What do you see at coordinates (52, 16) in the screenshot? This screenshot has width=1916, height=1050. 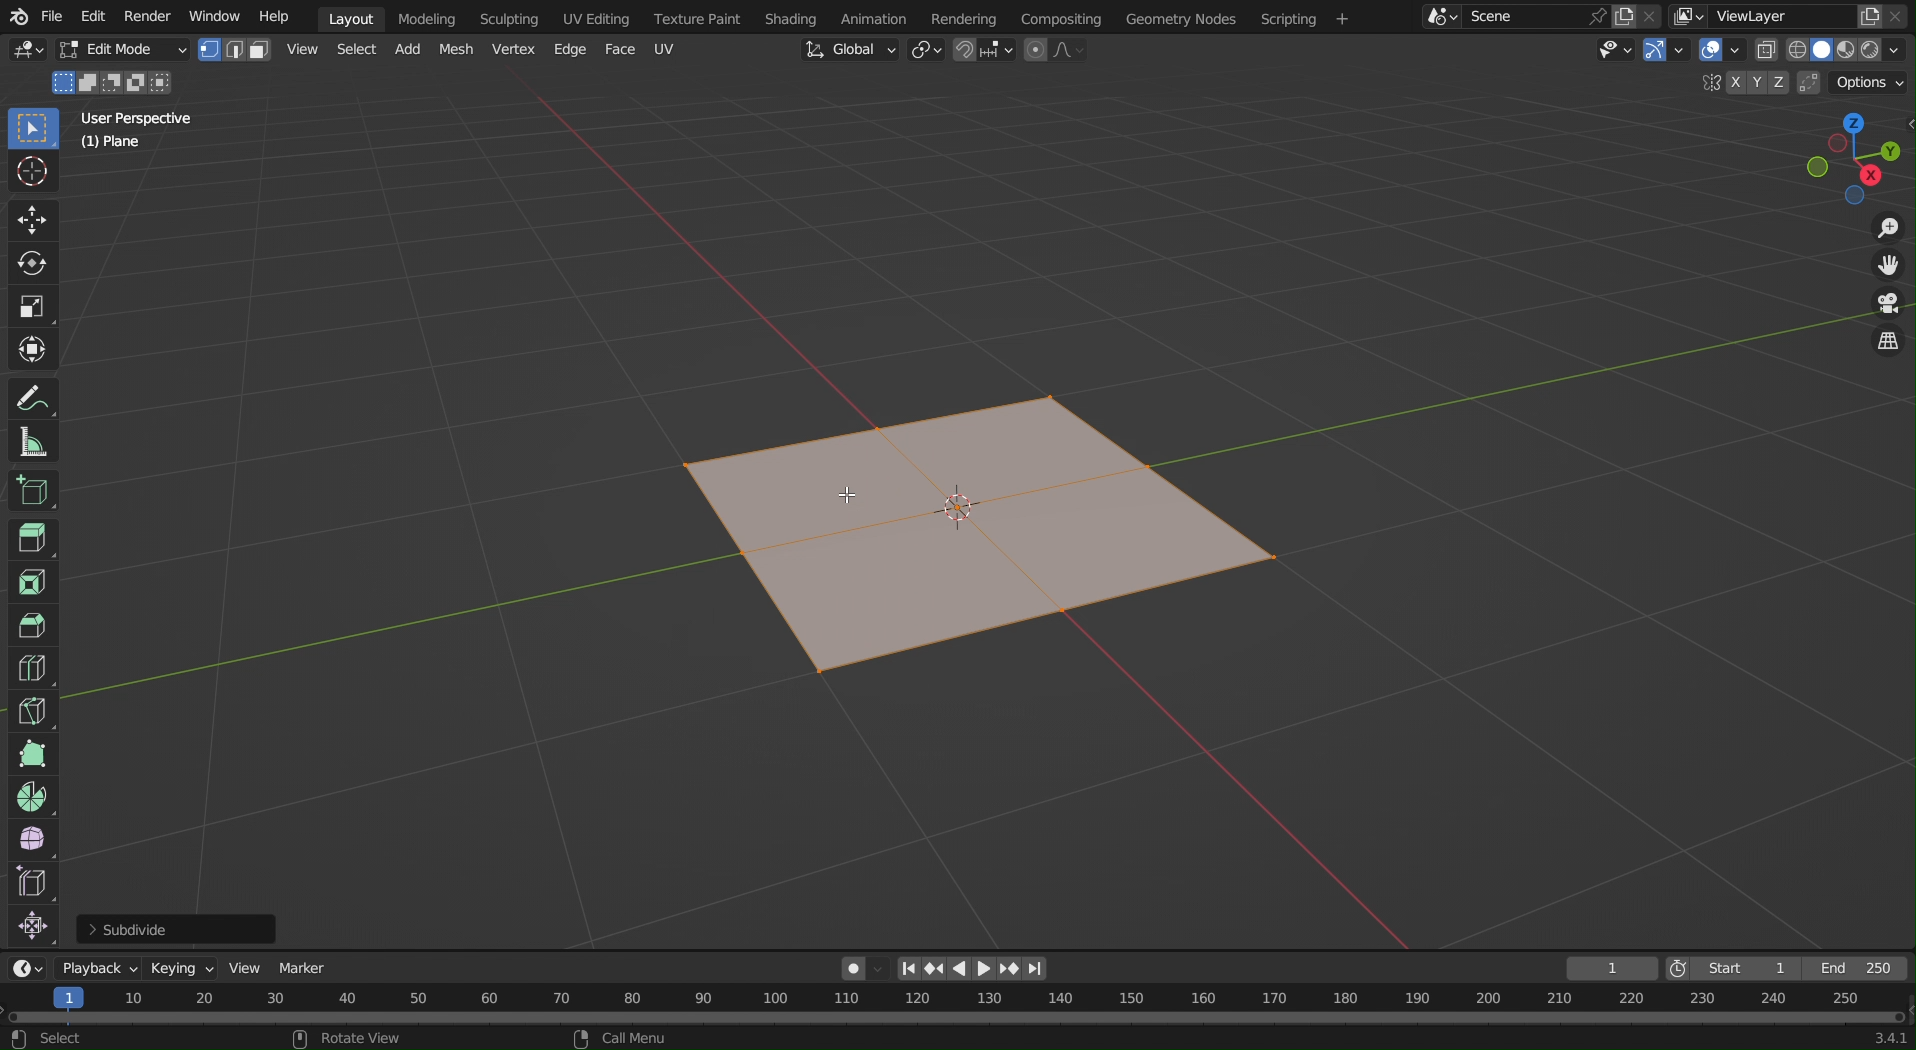 I see `File` at bounding box center [52, 16].